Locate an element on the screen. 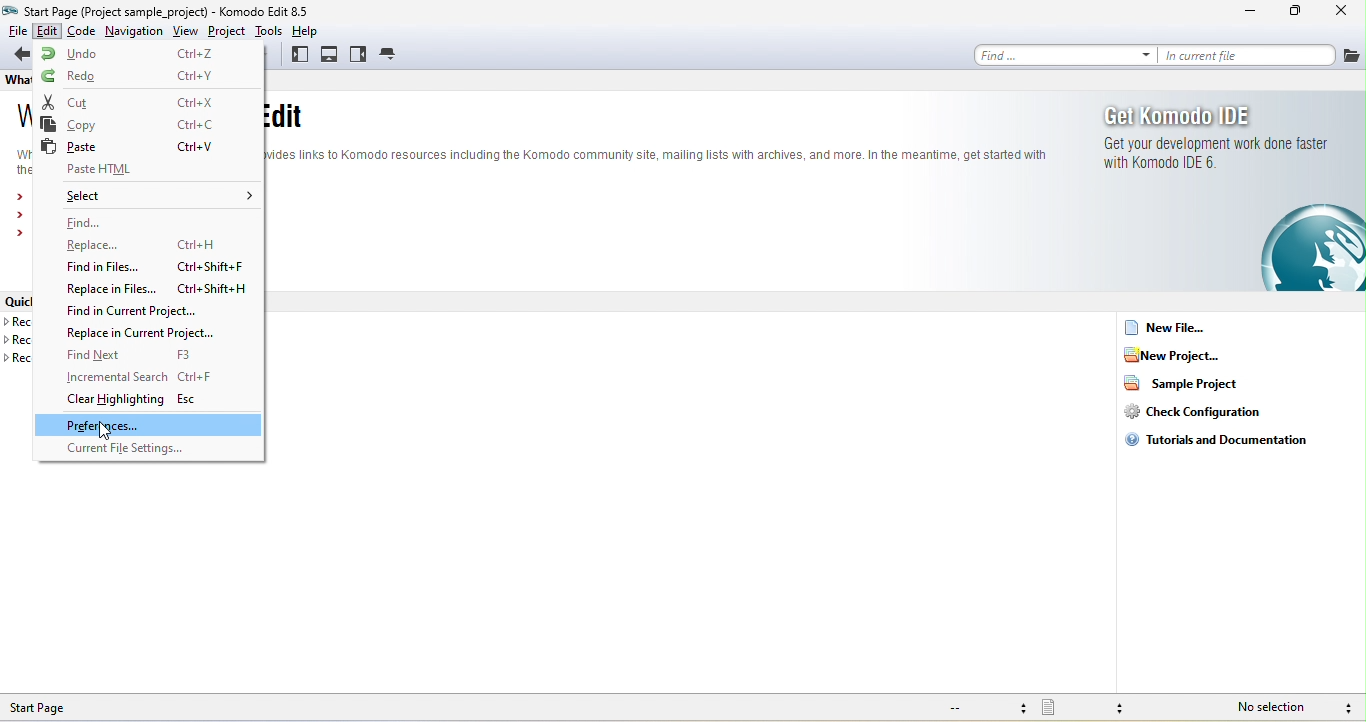 The image size is (1366, 722). file is located at coordinates (1352, 55).